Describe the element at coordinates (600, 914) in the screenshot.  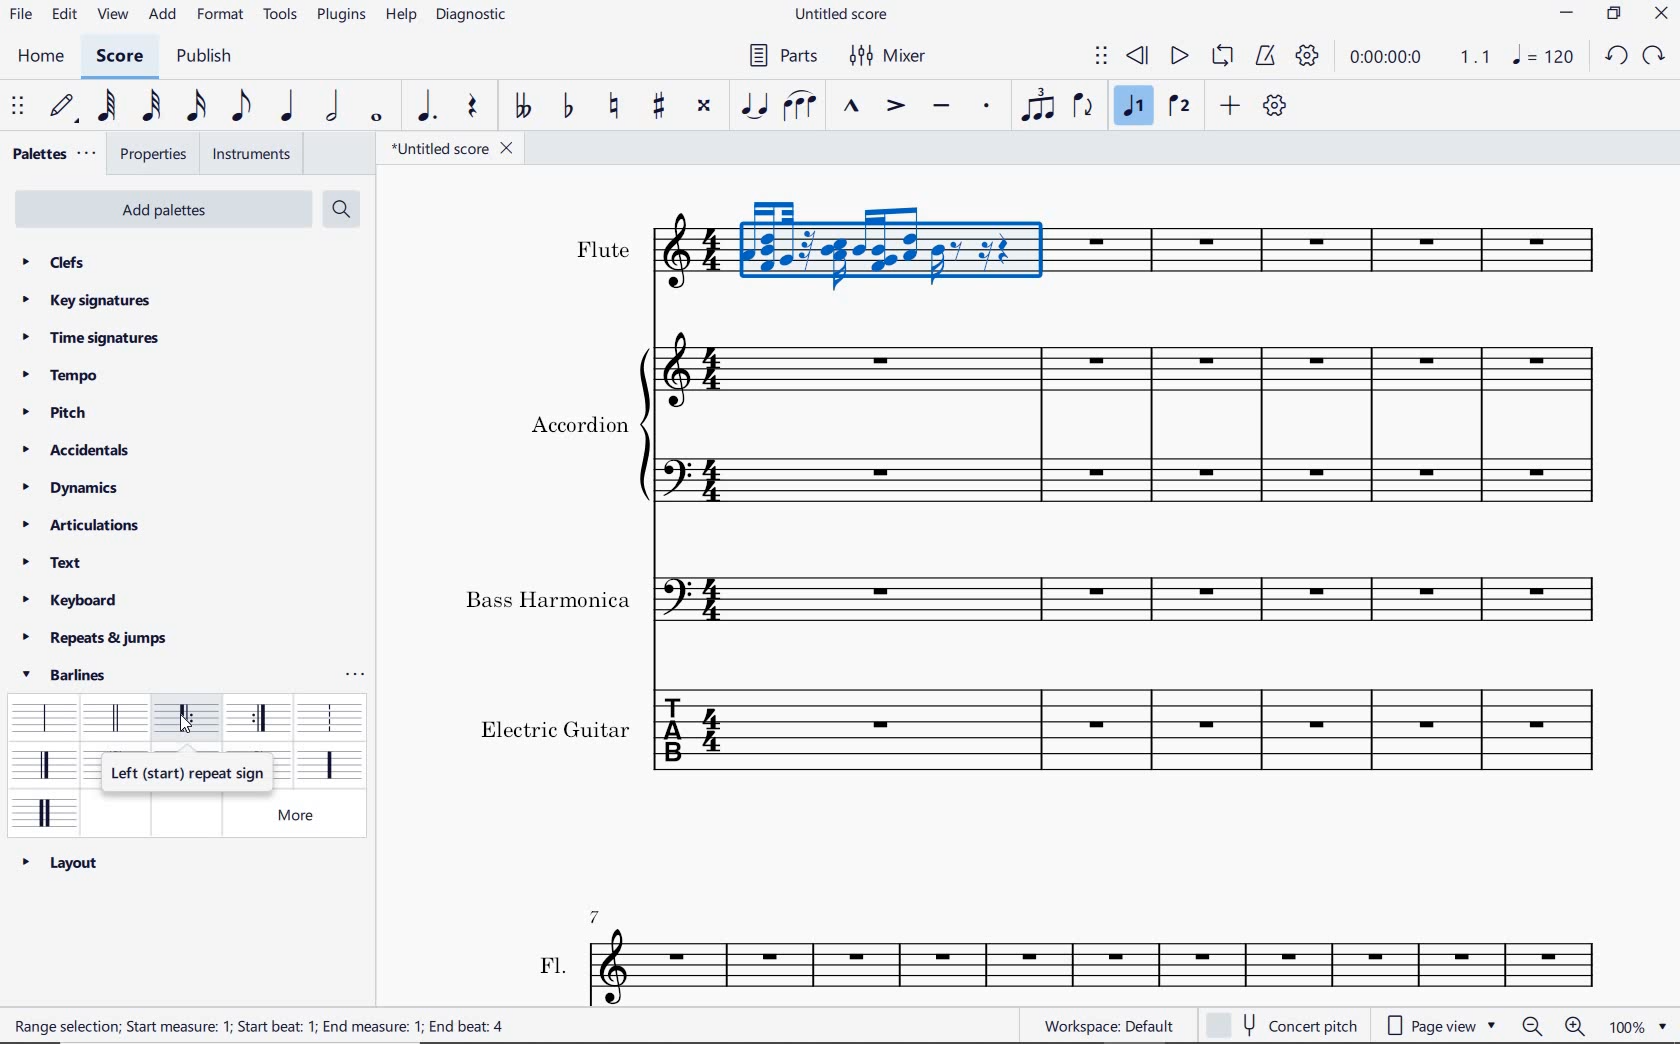
I see `7` at that location.